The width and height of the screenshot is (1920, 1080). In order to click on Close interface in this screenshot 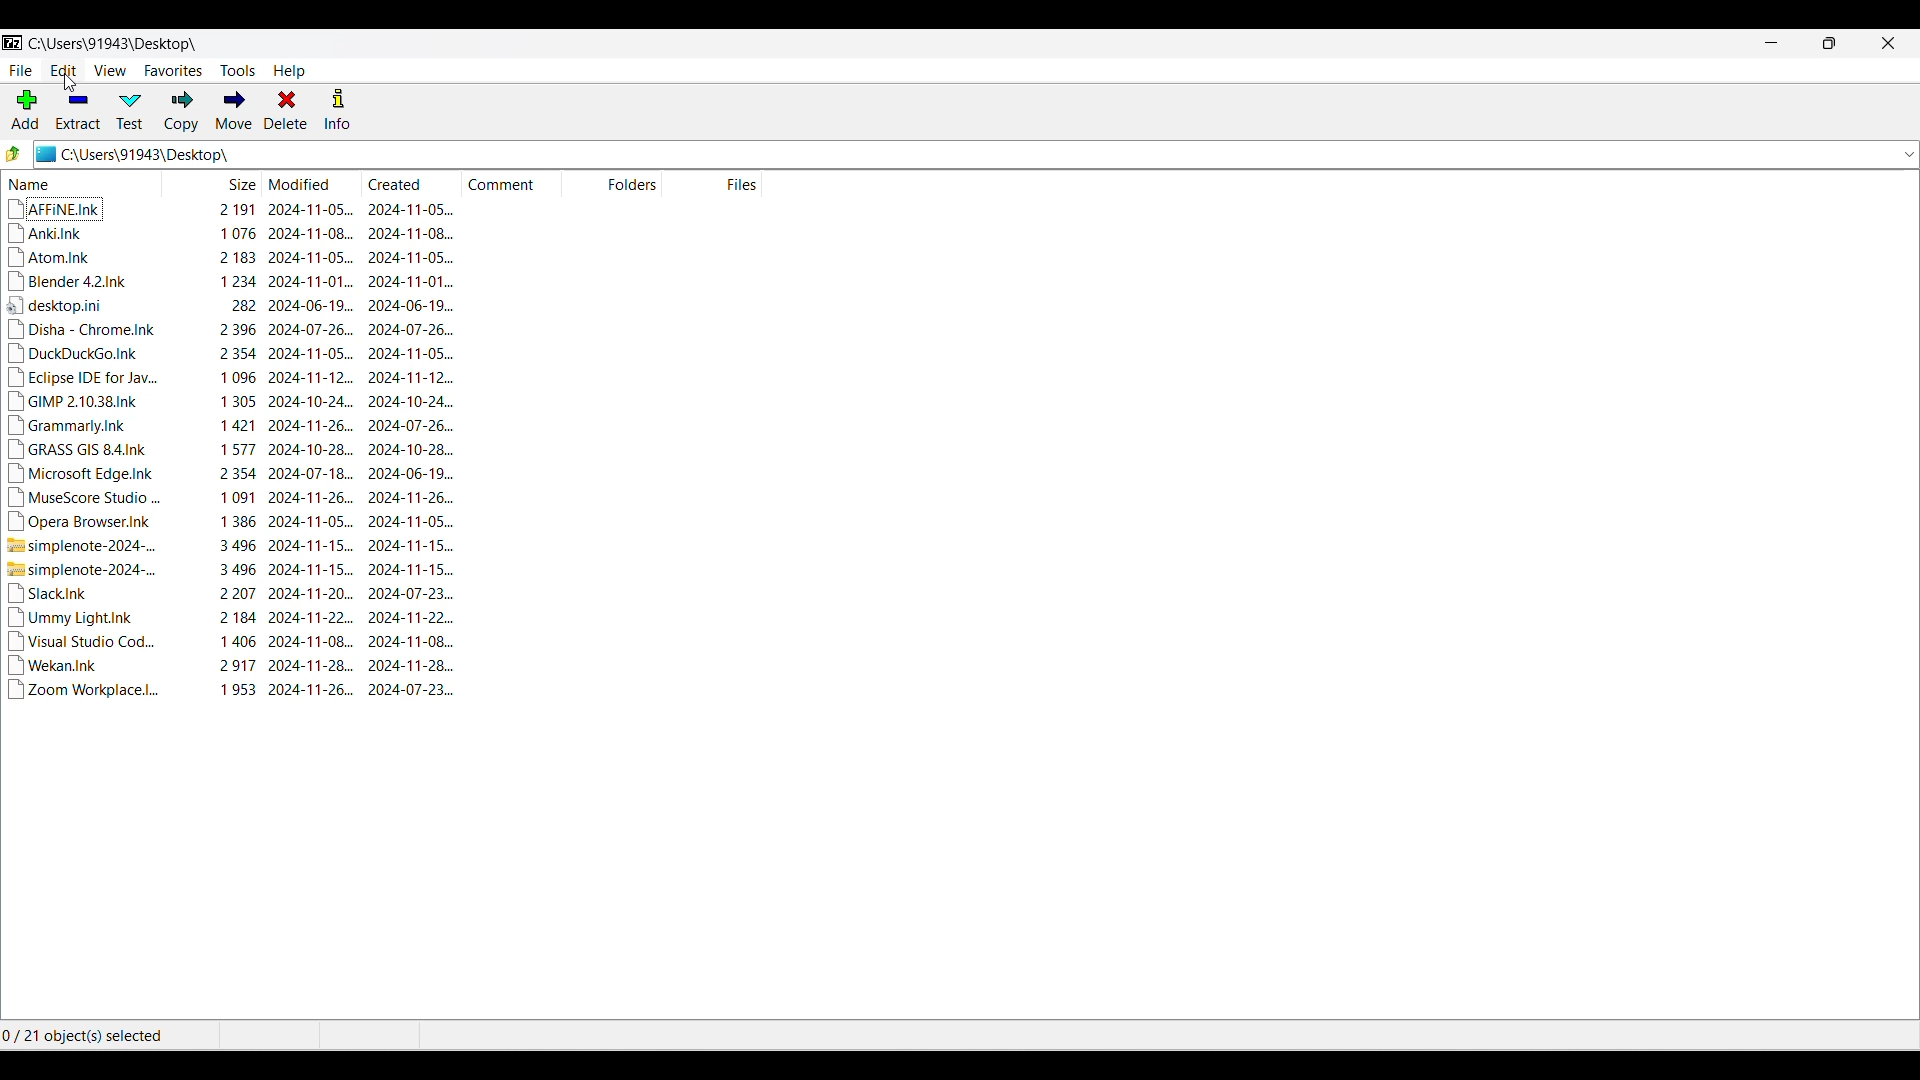, I will do `click(1888, 43)`.